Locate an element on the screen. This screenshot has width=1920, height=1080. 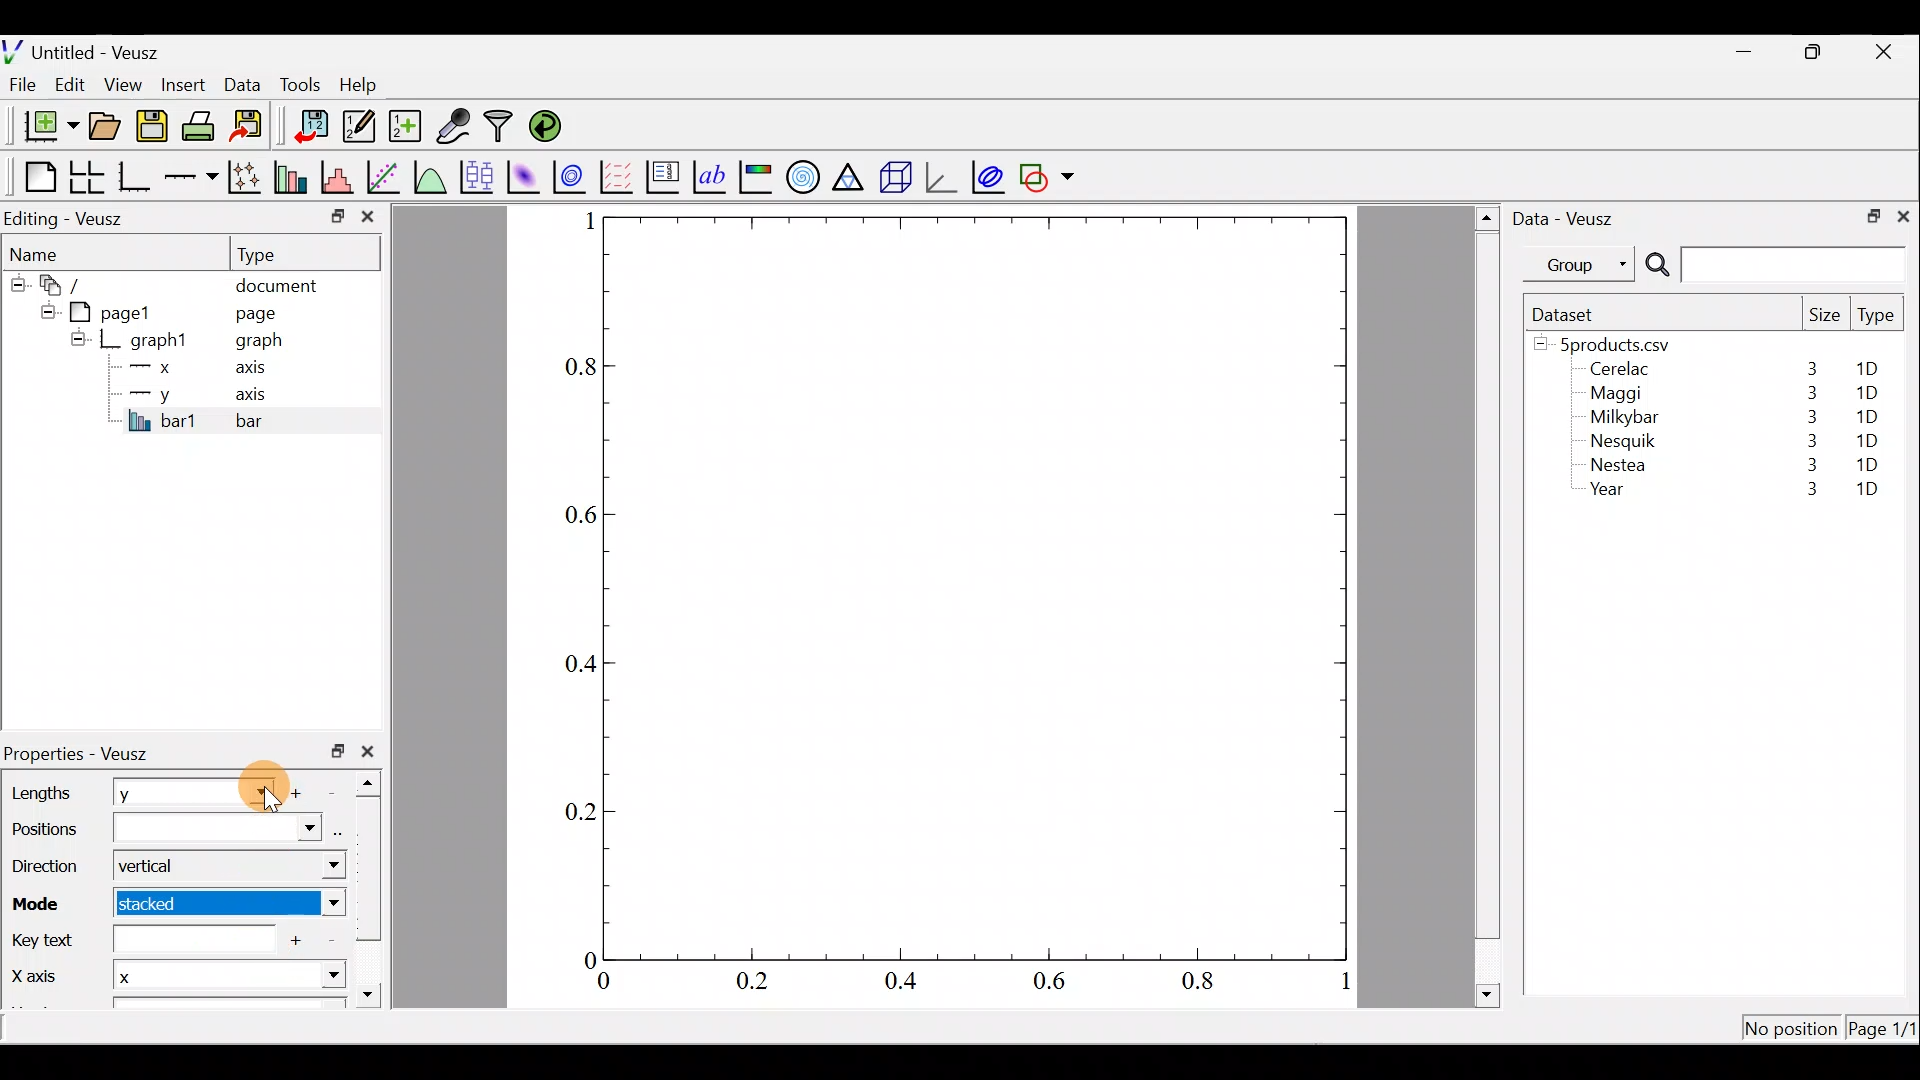
Positions is located at coordinates (163, 832).